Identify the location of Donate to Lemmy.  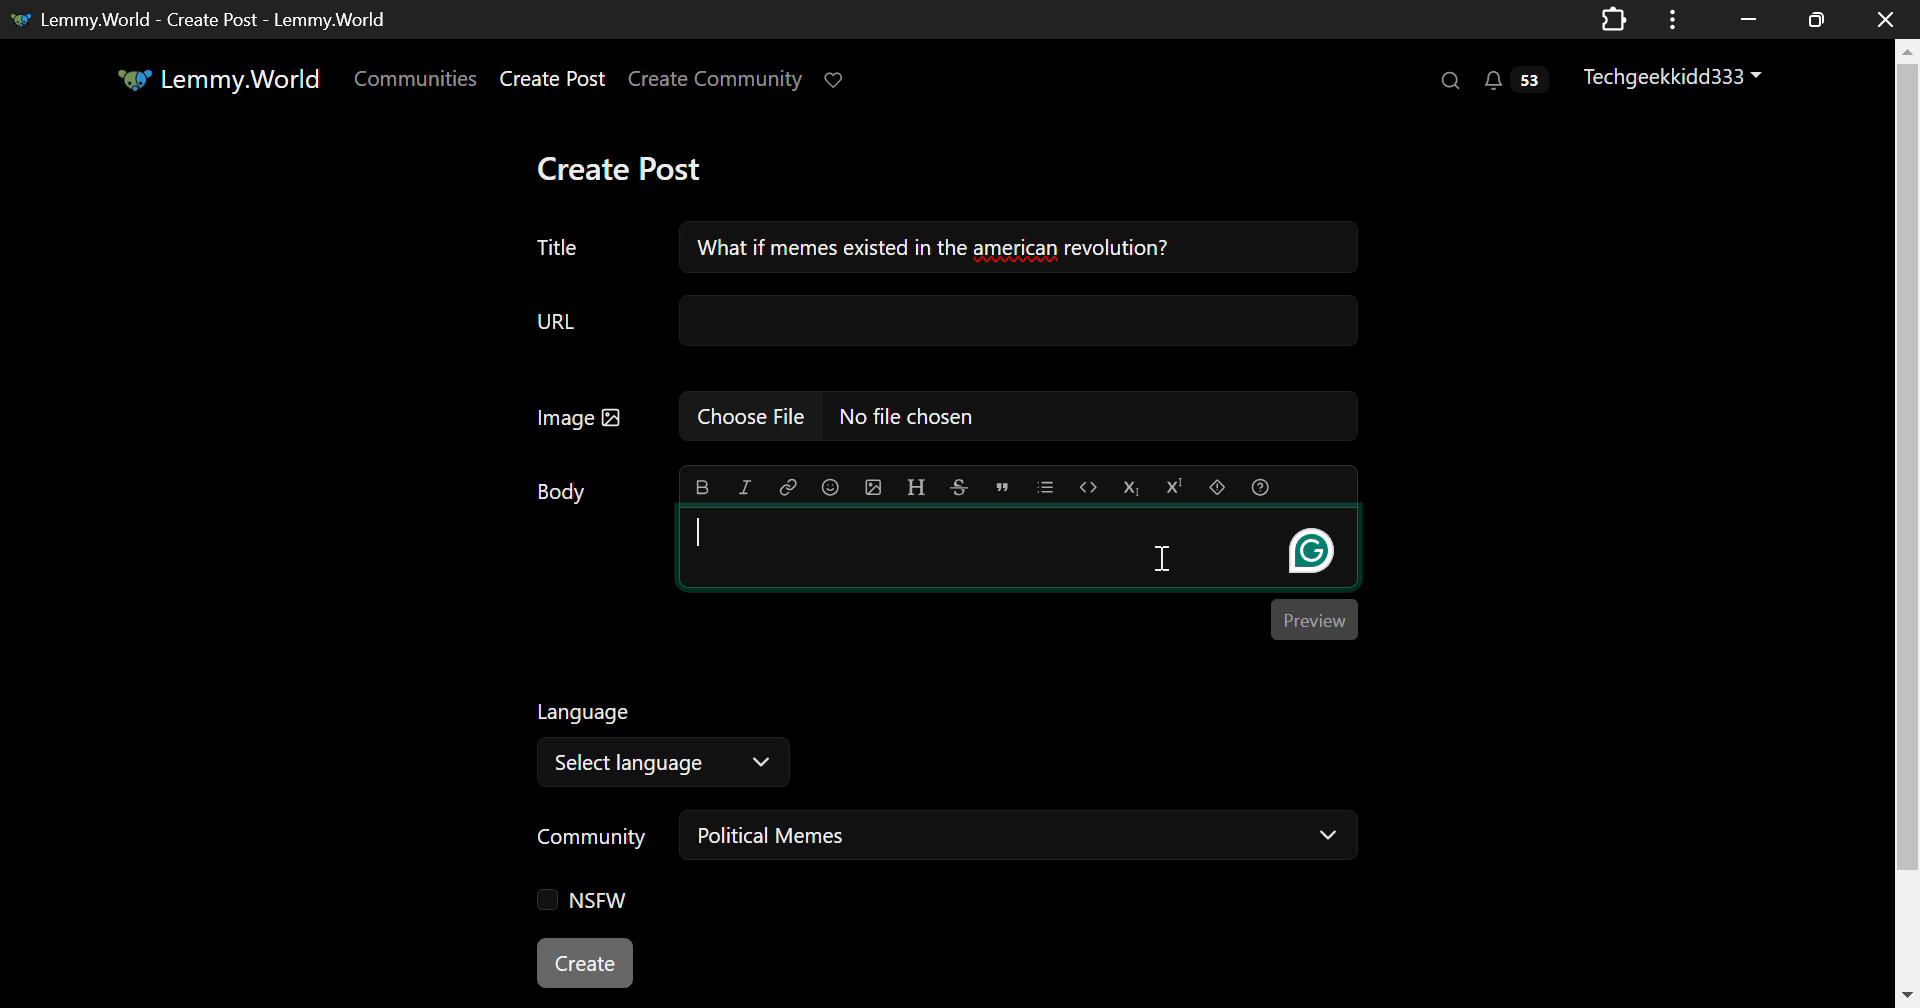
(838, 78).